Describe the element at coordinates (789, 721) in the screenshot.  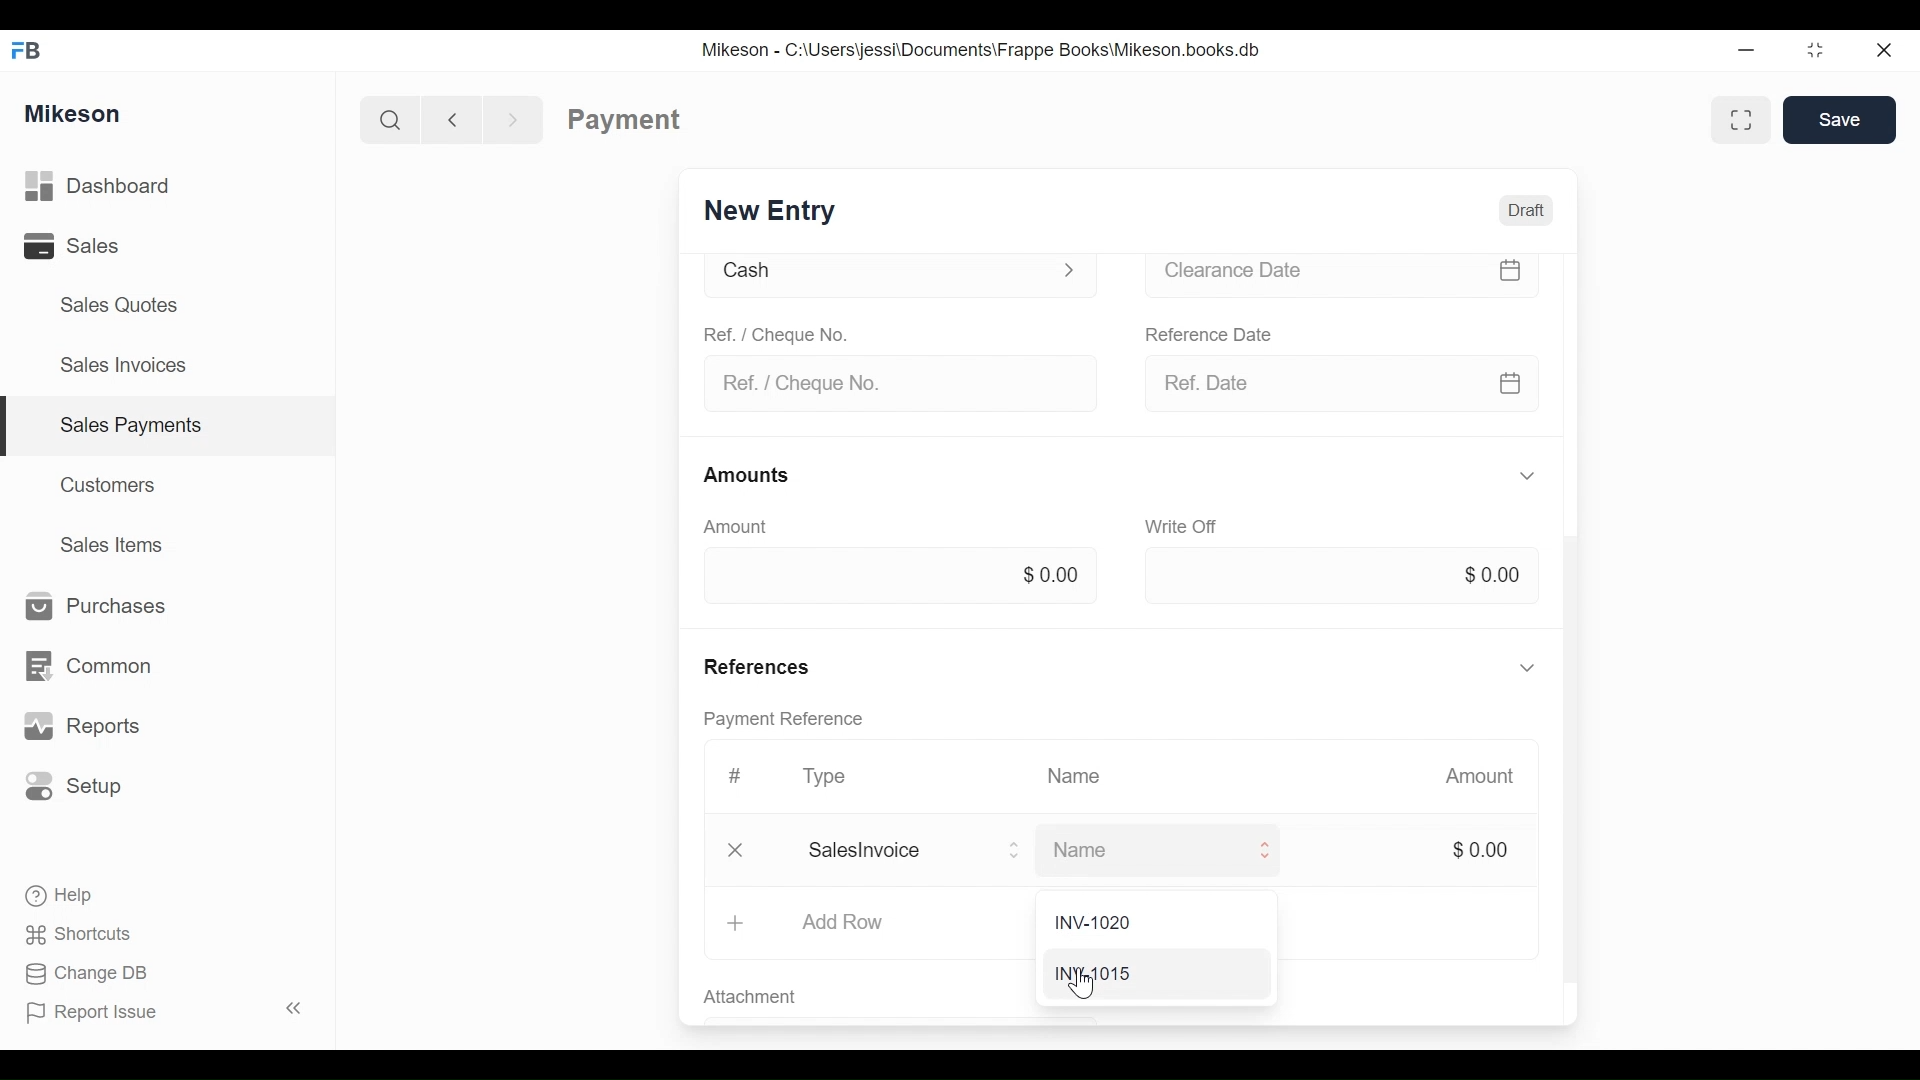
I see `Payment reference` at that location.